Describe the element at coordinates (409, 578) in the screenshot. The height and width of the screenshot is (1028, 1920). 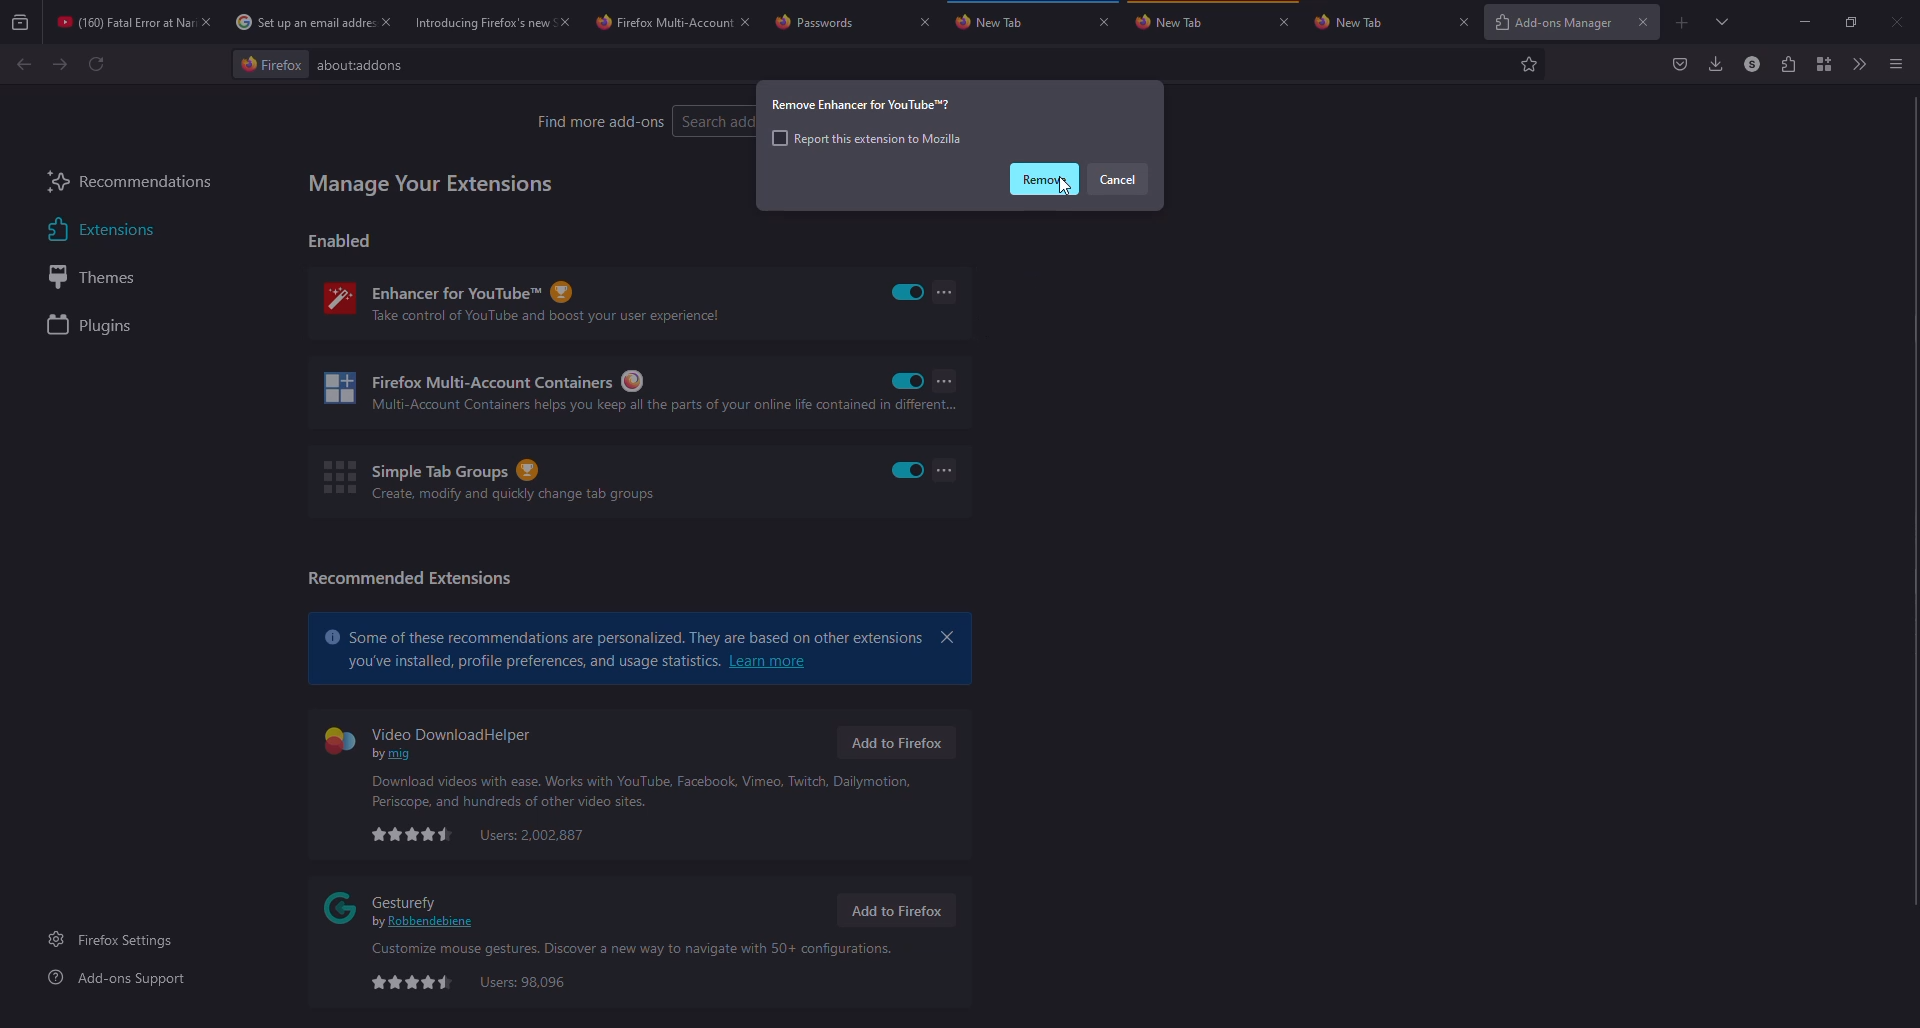
I see `recommended` at that location.